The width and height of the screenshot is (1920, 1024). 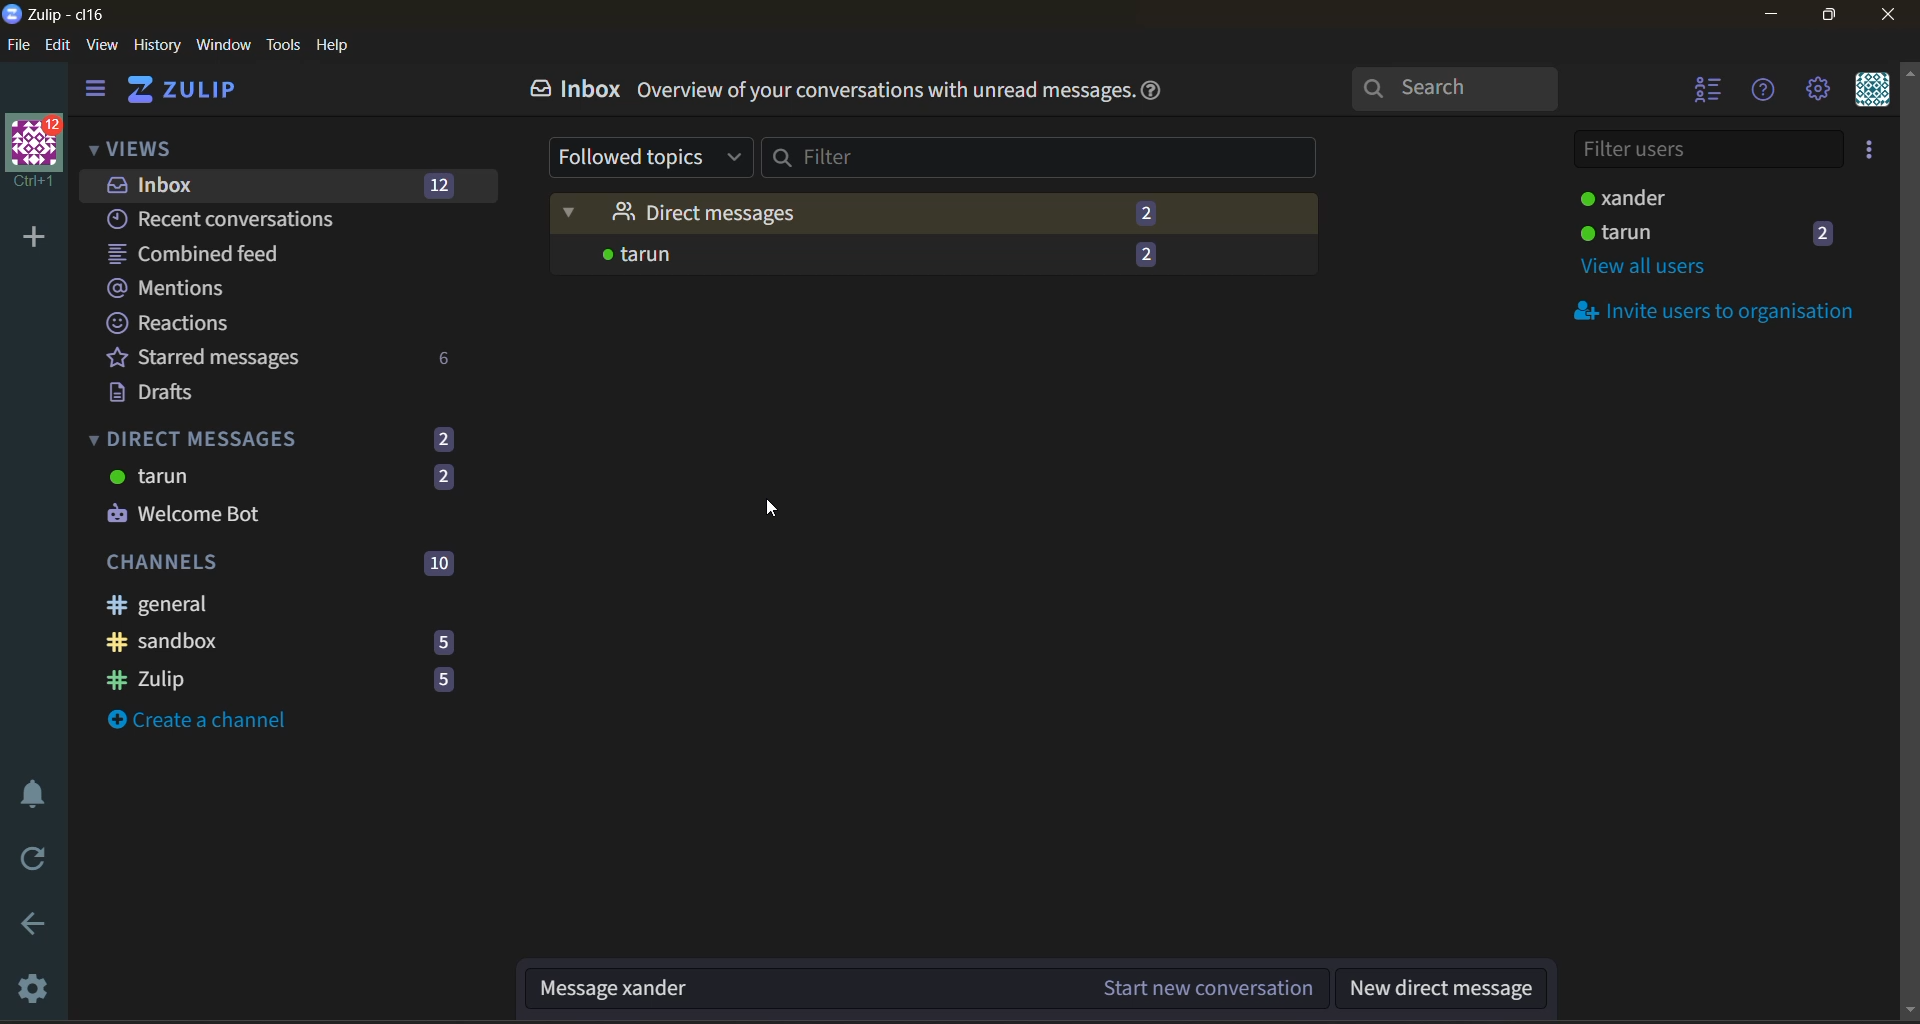 What do you see at coordinates (39, 988) in the screenshot?
I see `settings` at bounding box center [39, 988].